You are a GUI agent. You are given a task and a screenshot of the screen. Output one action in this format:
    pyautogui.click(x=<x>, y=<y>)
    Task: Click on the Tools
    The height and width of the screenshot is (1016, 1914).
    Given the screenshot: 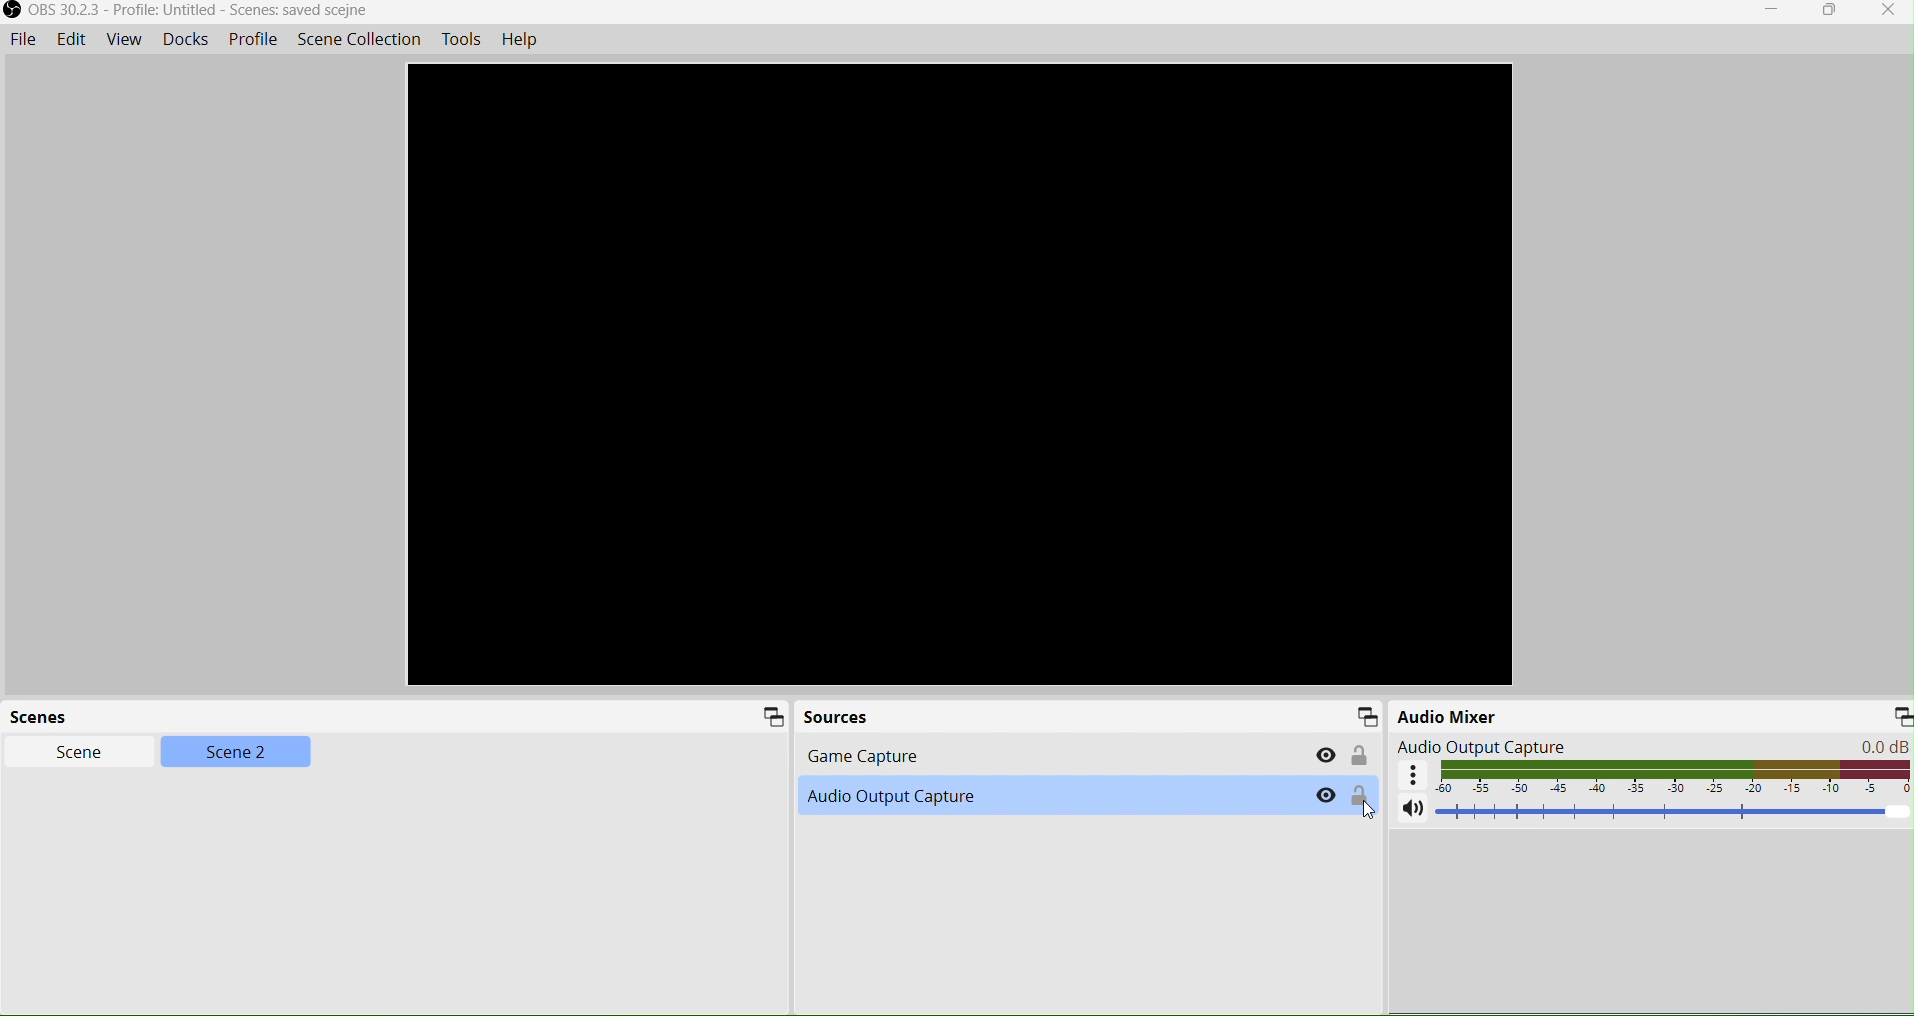 What is the action you would take?
    pyautogui.click(x=464, y=41)
    